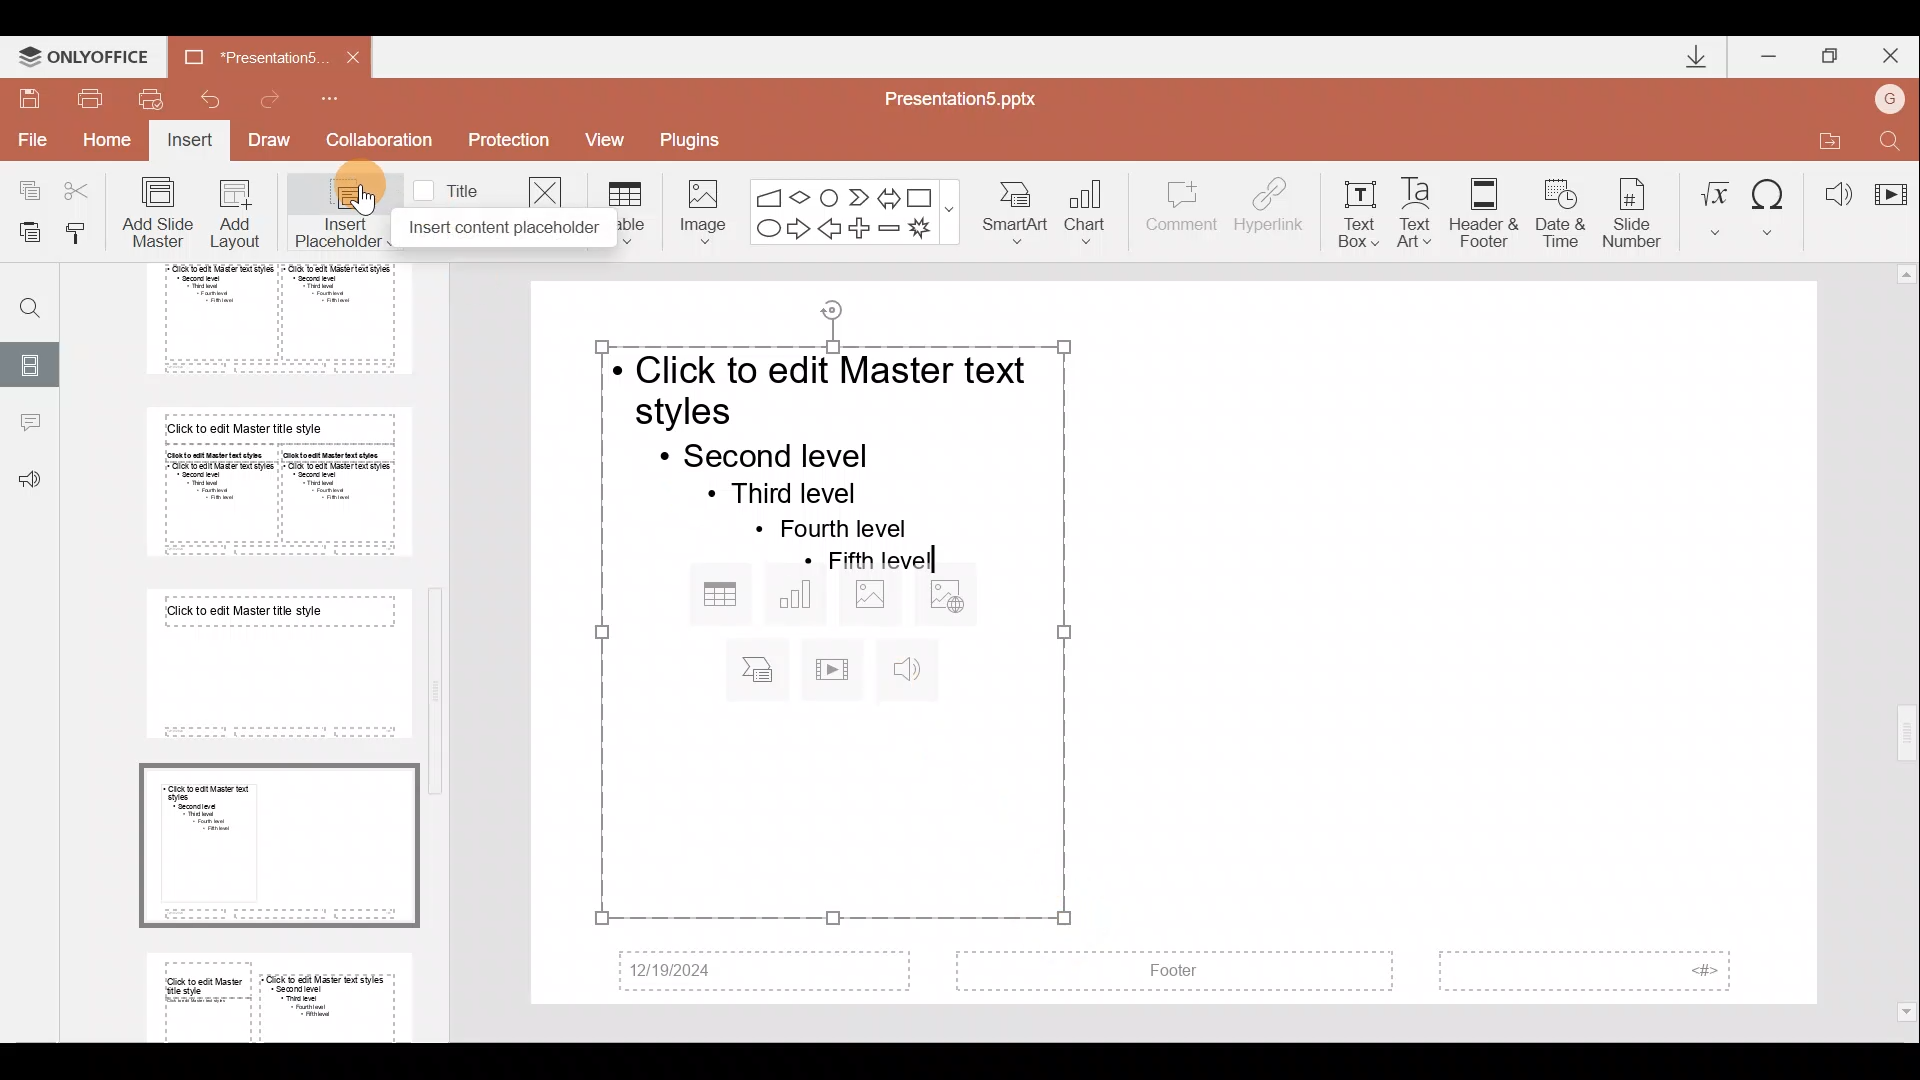 The image size is (1920, 1080). What do you see at coordinates (628, 211) in the screenshot?
I see `Table` at bounding box center [628, 211].